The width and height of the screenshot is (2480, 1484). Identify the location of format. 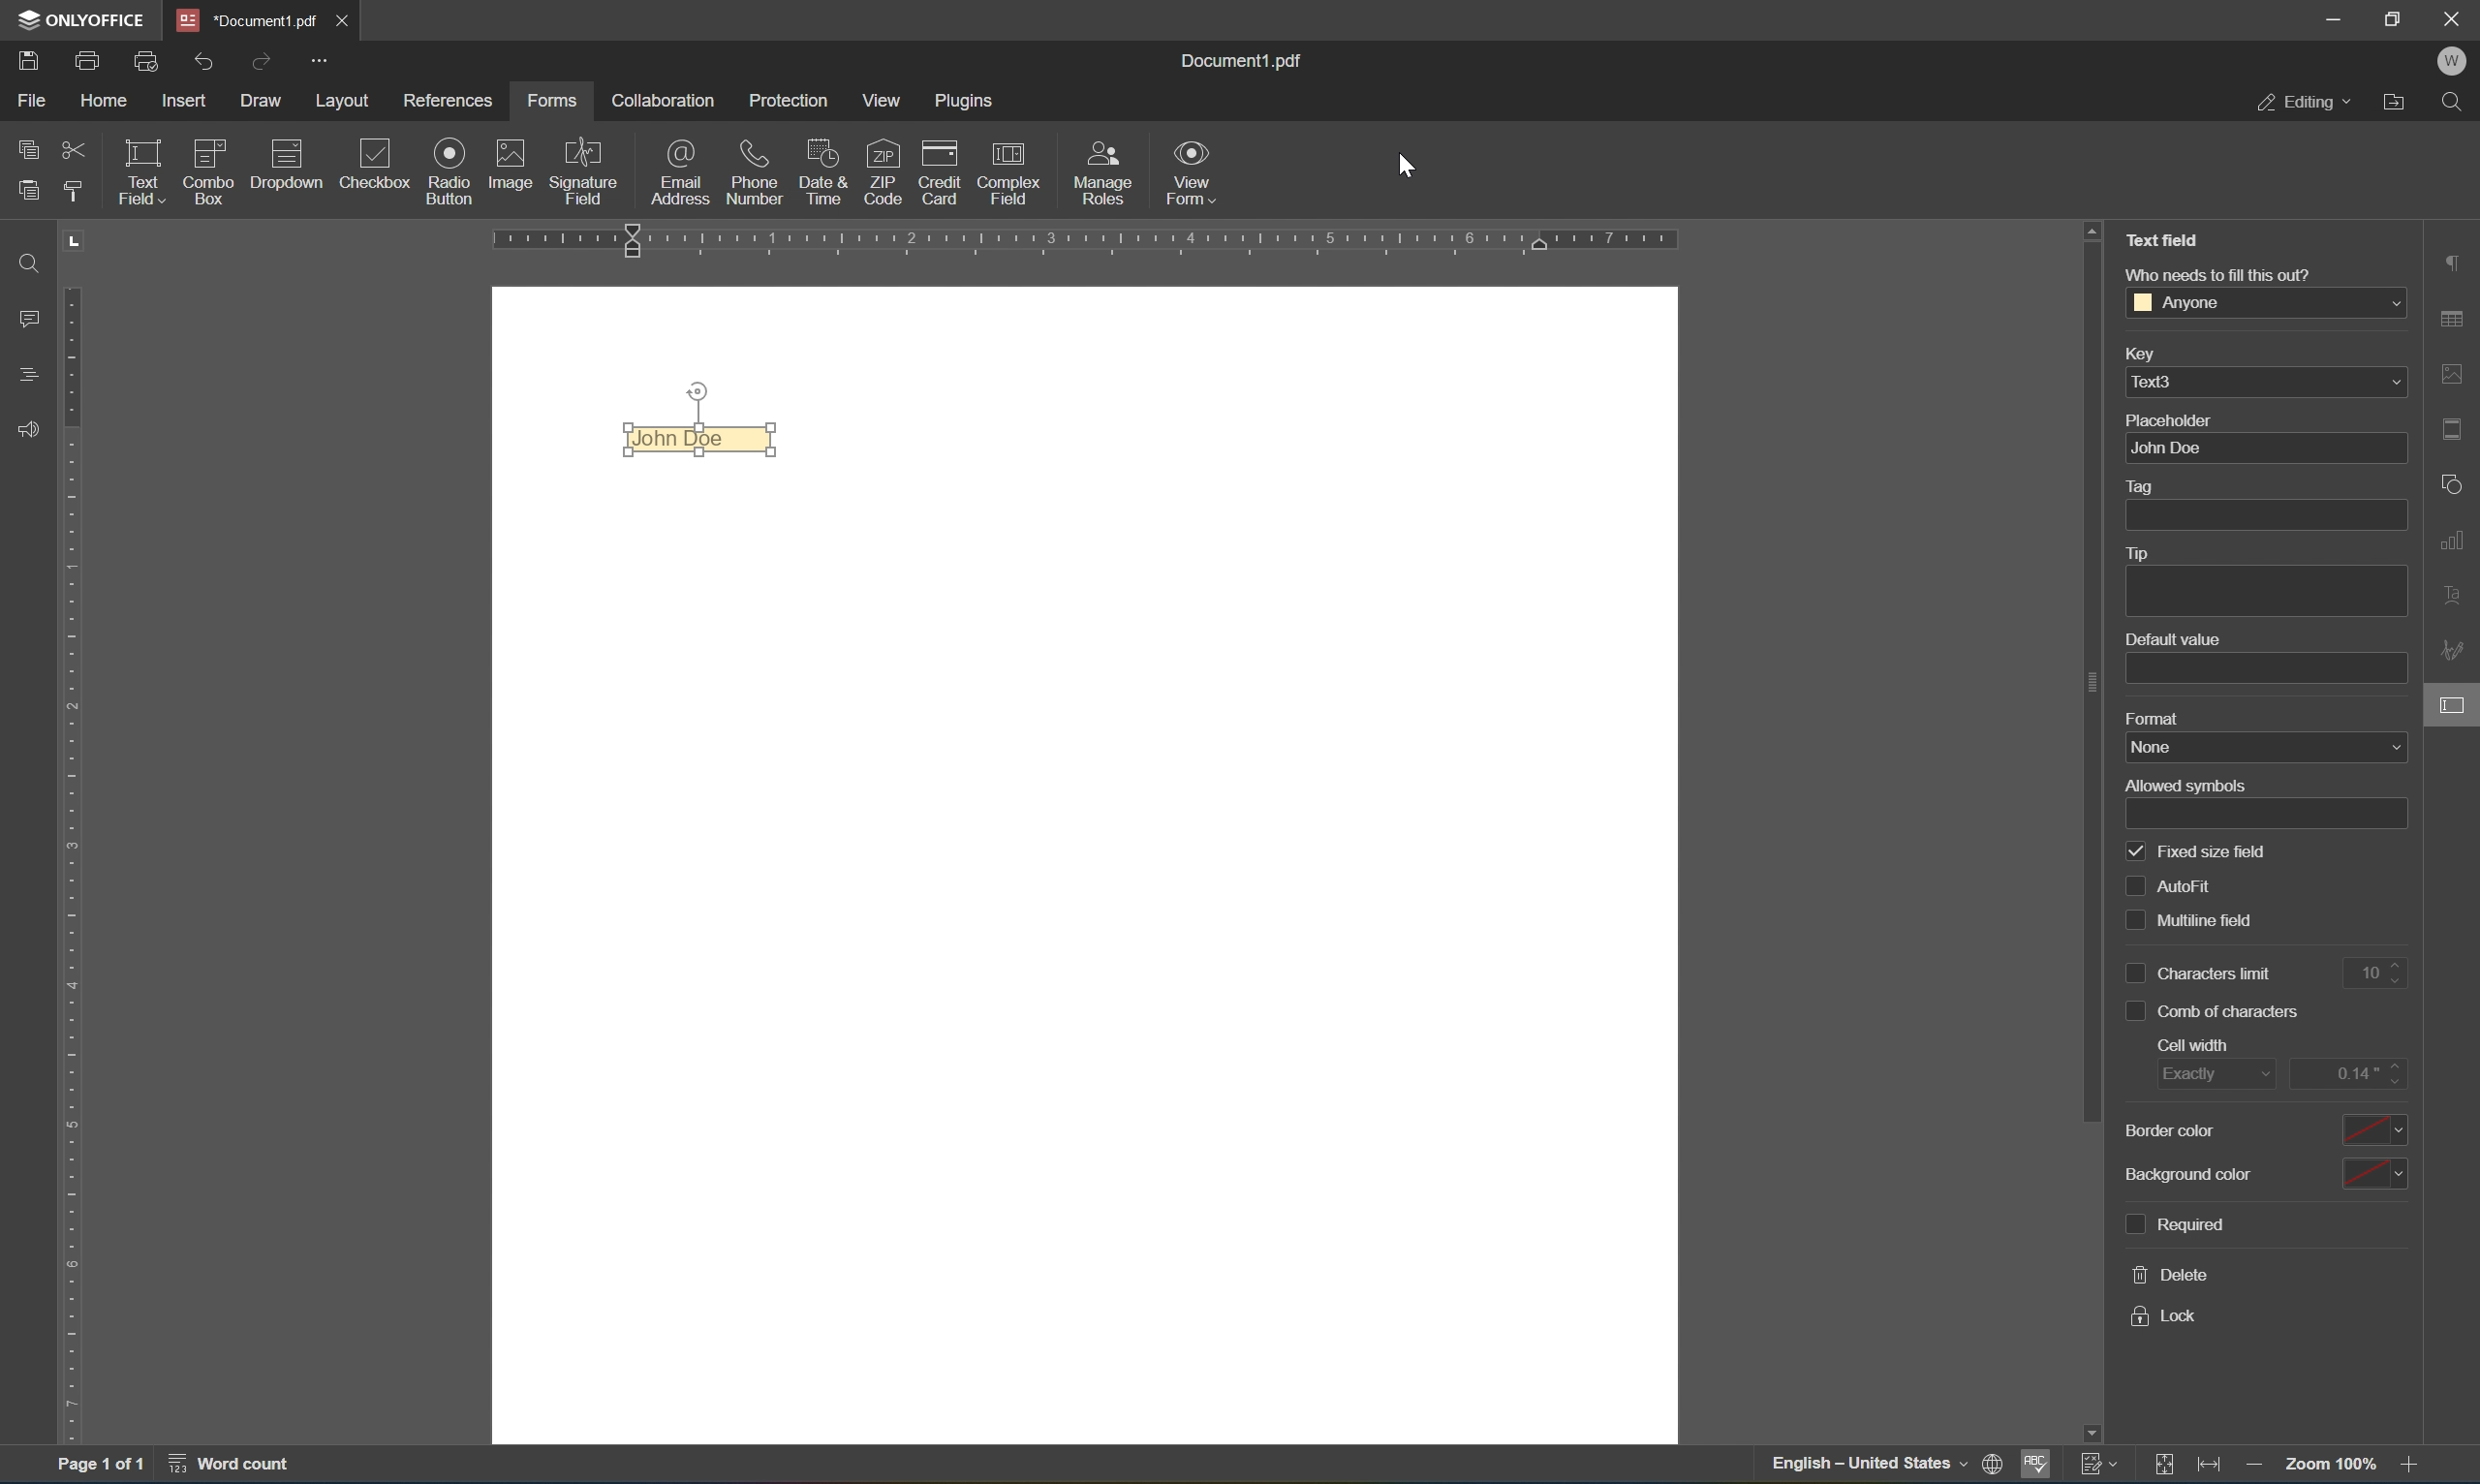
(2161, 719).